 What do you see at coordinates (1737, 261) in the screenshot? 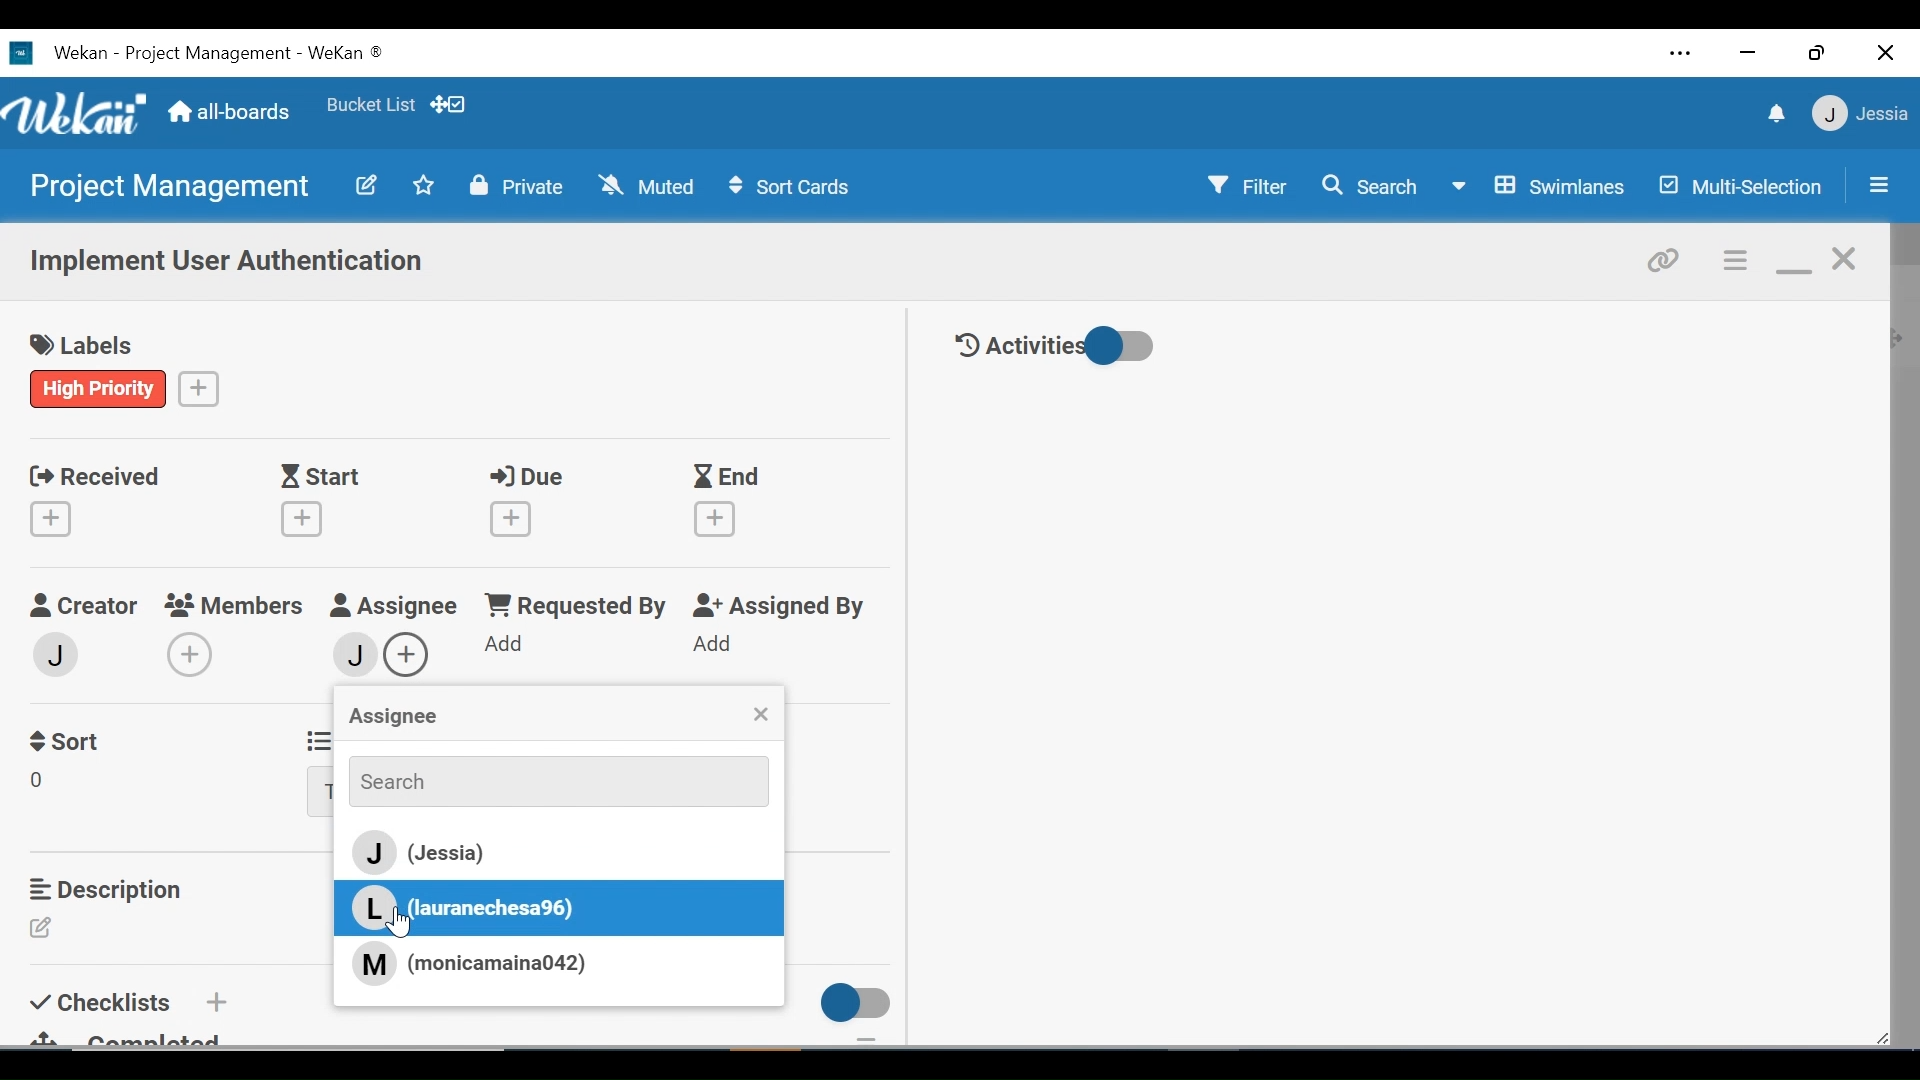
I see `Card actions` at bounding box center [1737, 261].